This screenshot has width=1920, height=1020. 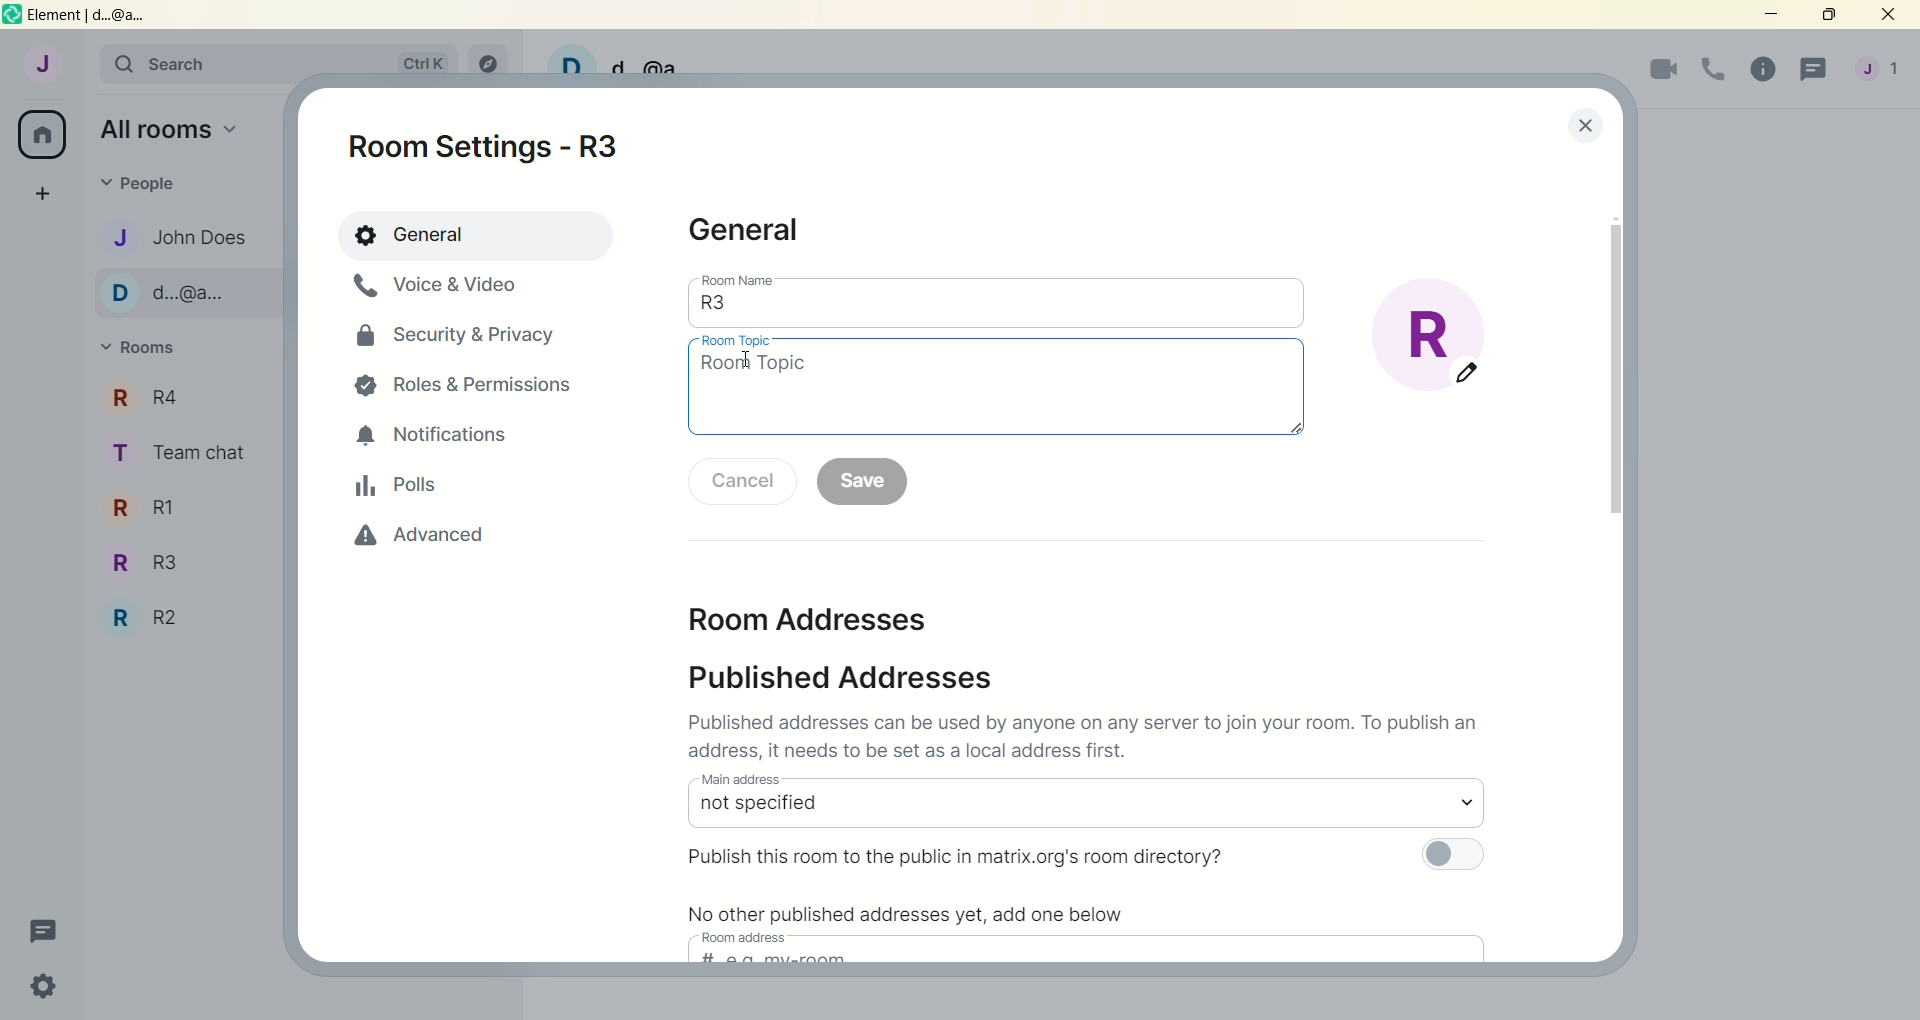 What do you see at coordinates (1429, 337) in the screenshot?
I see `edit room display picture` at bounding box center [1429, 337].